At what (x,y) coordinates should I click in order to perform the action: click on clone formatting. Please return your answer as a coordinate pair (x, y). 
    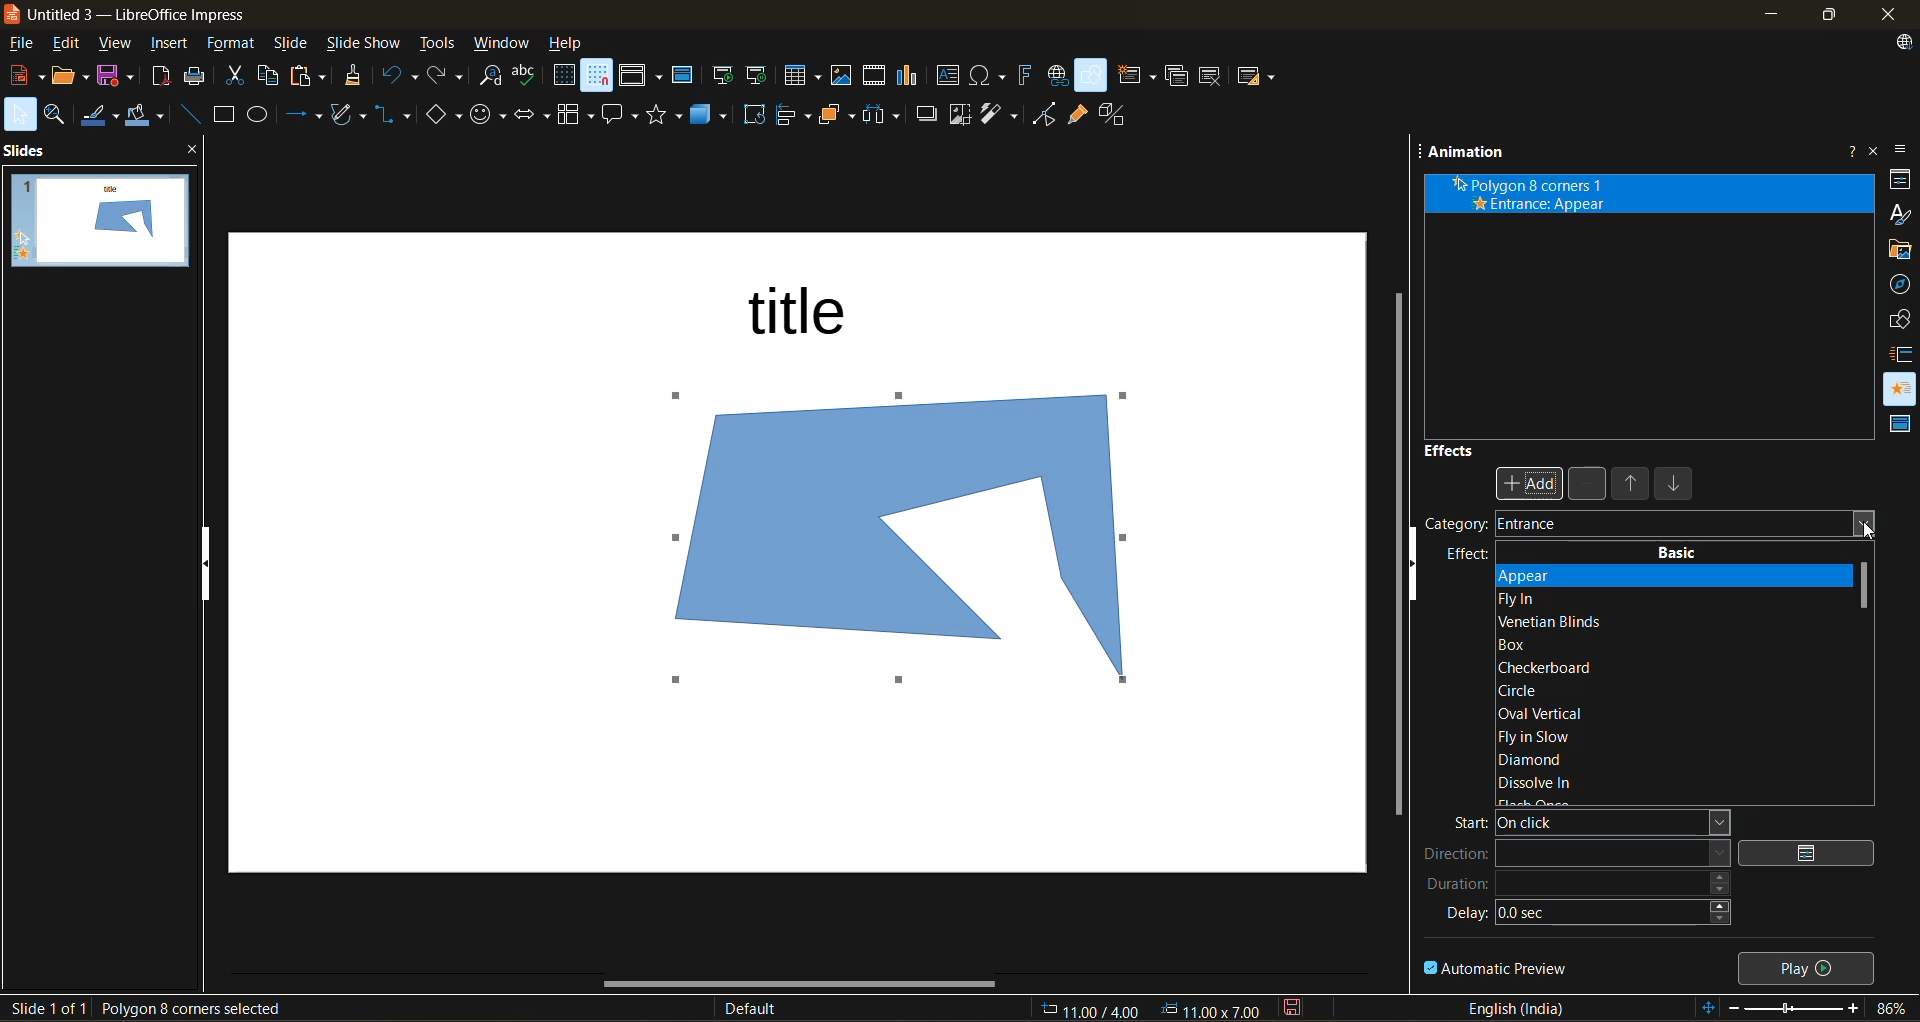
    Looking at the image, I should click on (354, 77).